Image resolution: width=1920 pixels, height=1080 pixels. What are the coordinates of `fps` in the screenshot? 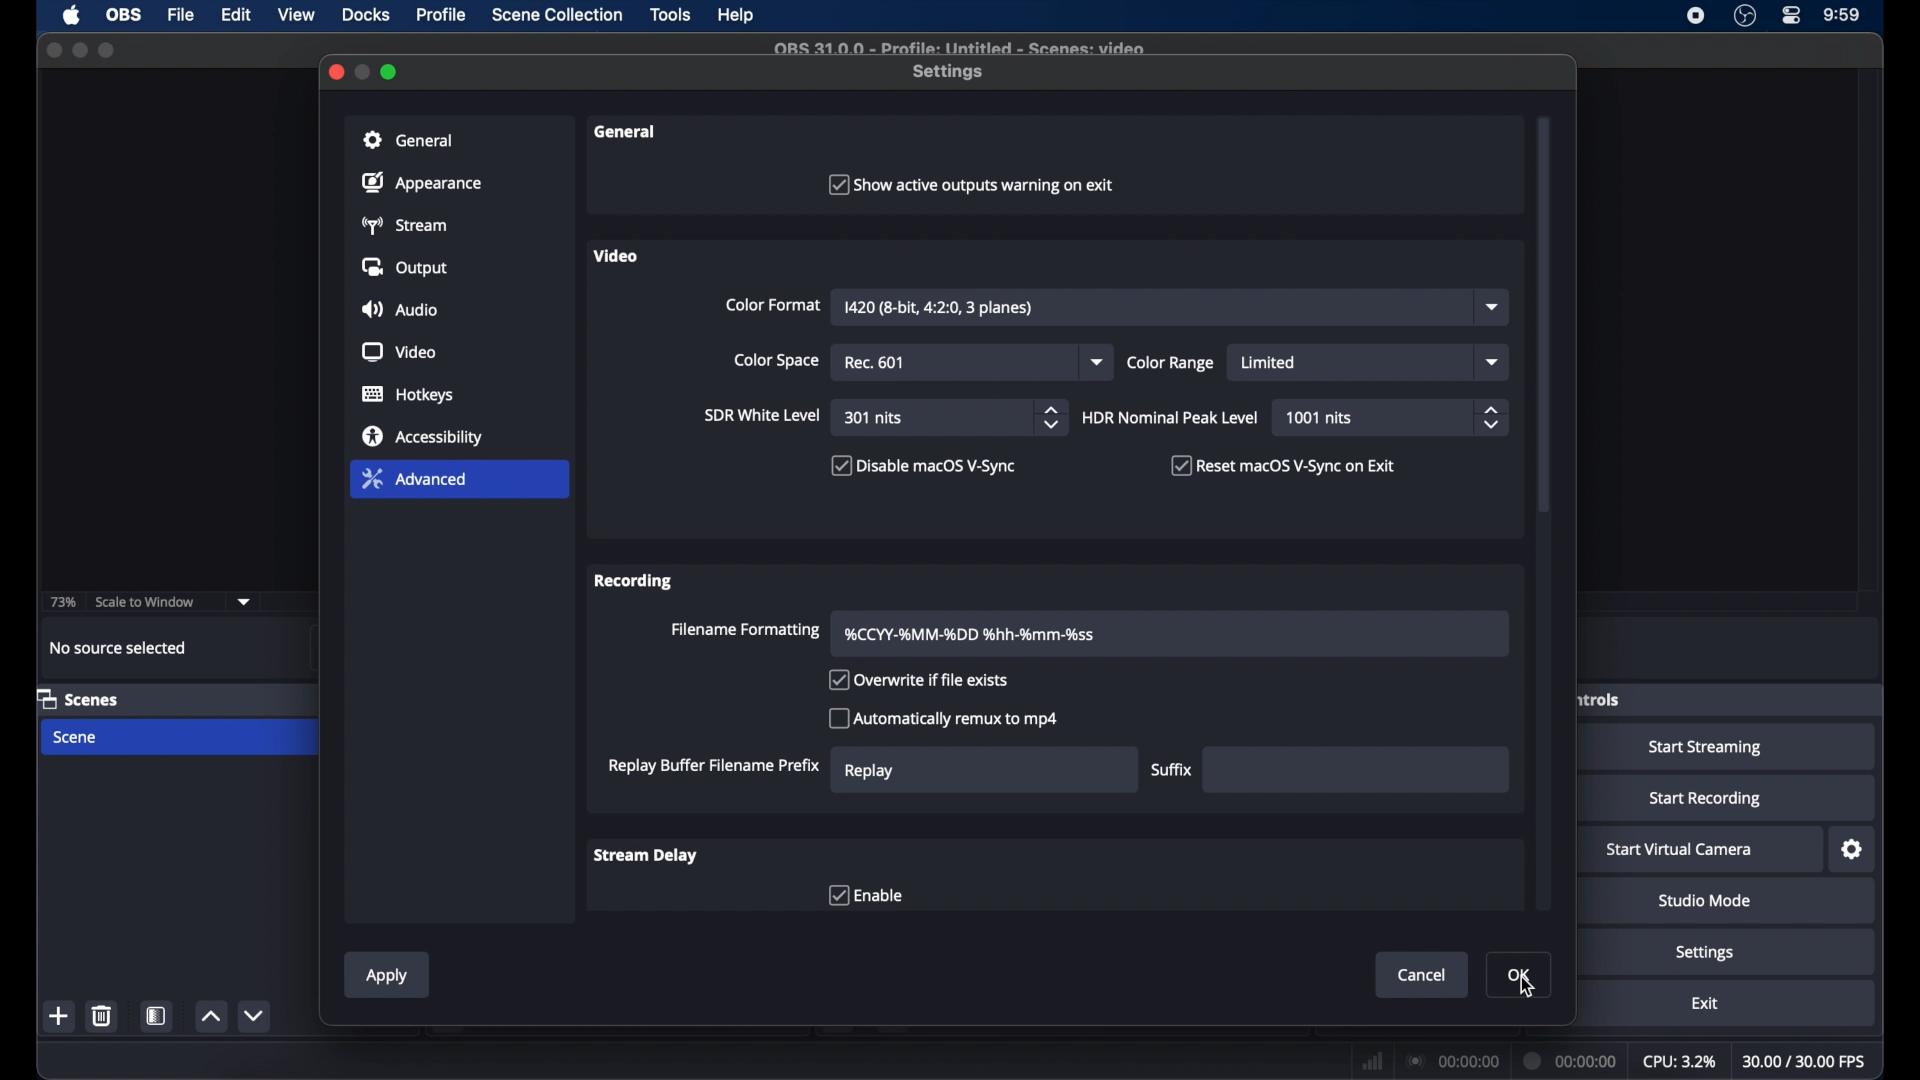 It's located at (1806, 1062).